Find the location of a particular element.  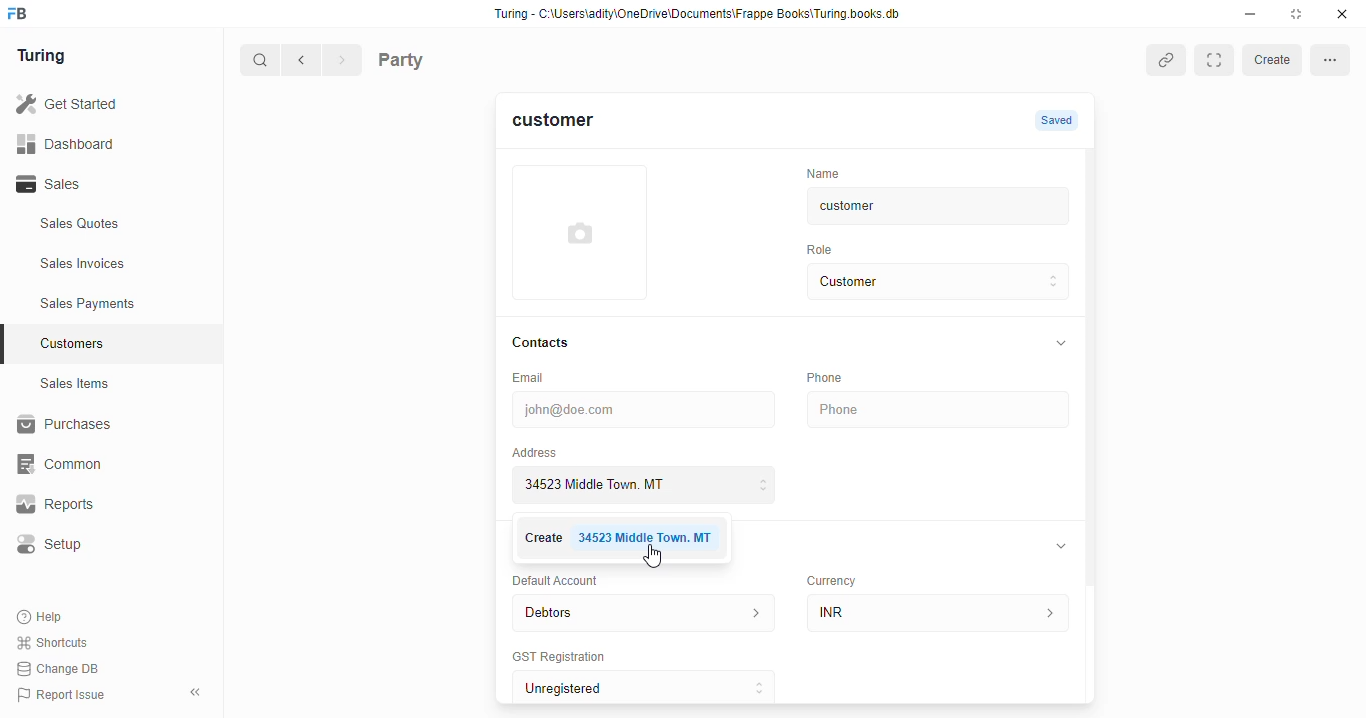

Currency is located at coordinates (830, 581).